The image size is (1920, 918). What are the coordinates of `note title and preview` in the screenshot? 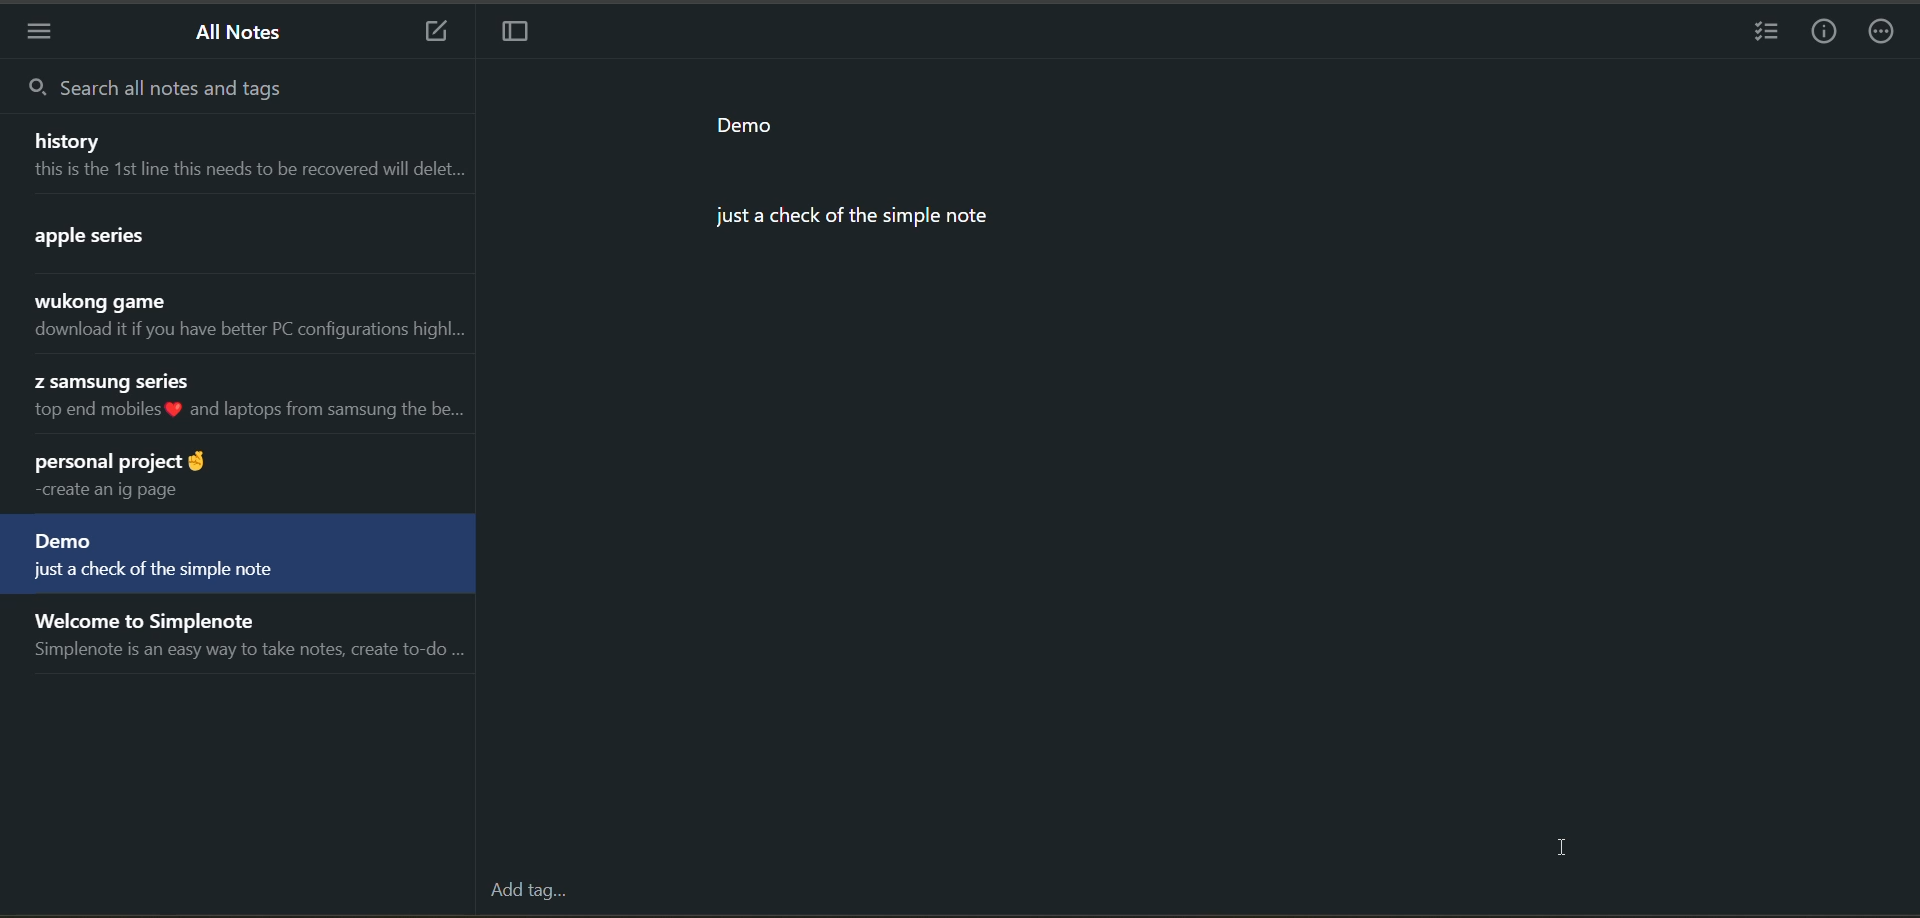 It's located at (237, 556).